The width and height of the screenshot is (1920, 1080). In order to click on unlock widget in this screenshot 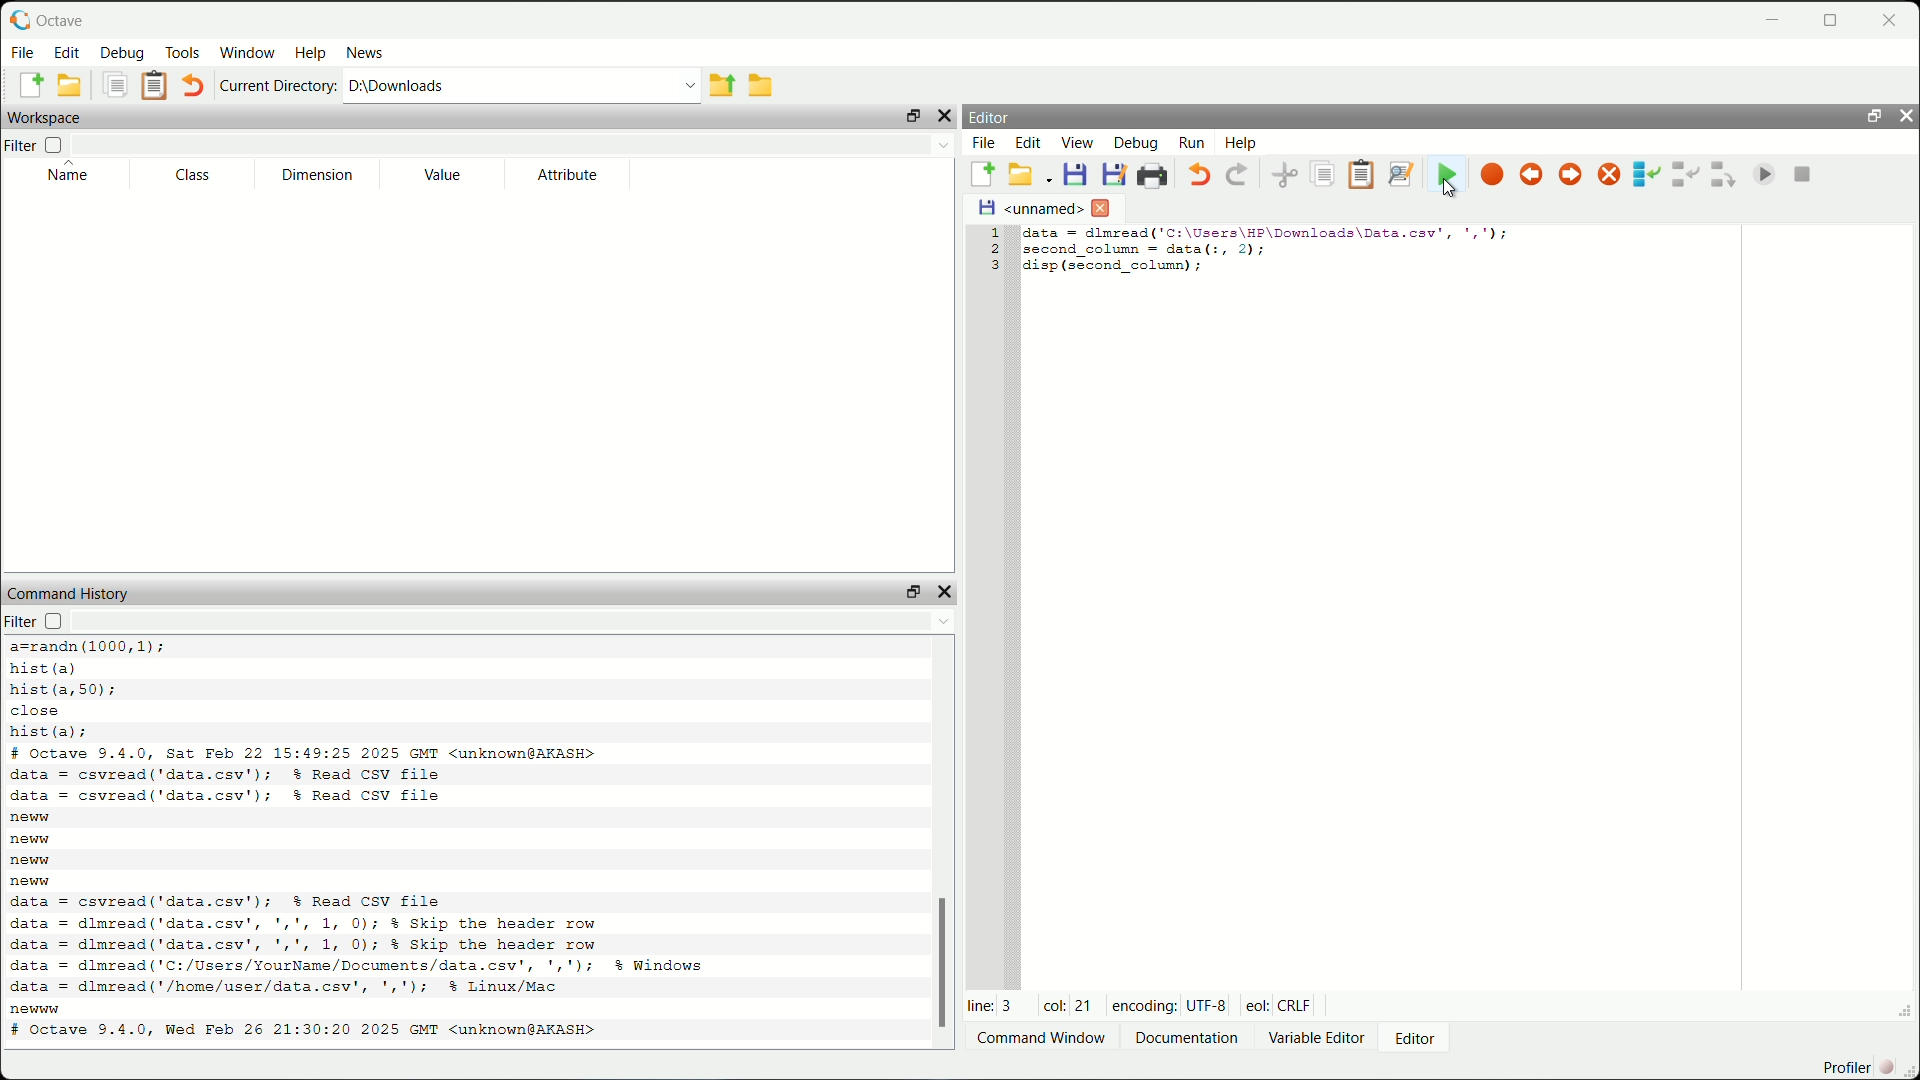, I will do `click(1871, 114)`.